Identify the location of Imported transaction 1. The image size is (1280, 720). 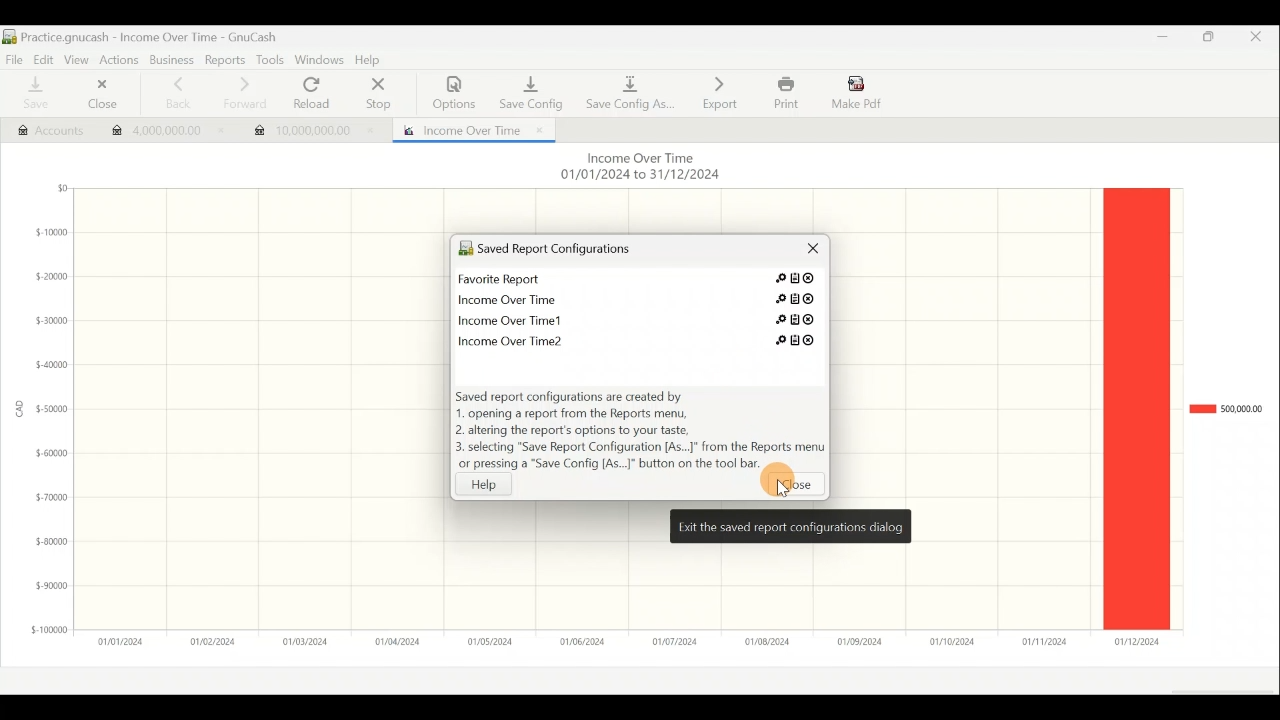
(161, 133).